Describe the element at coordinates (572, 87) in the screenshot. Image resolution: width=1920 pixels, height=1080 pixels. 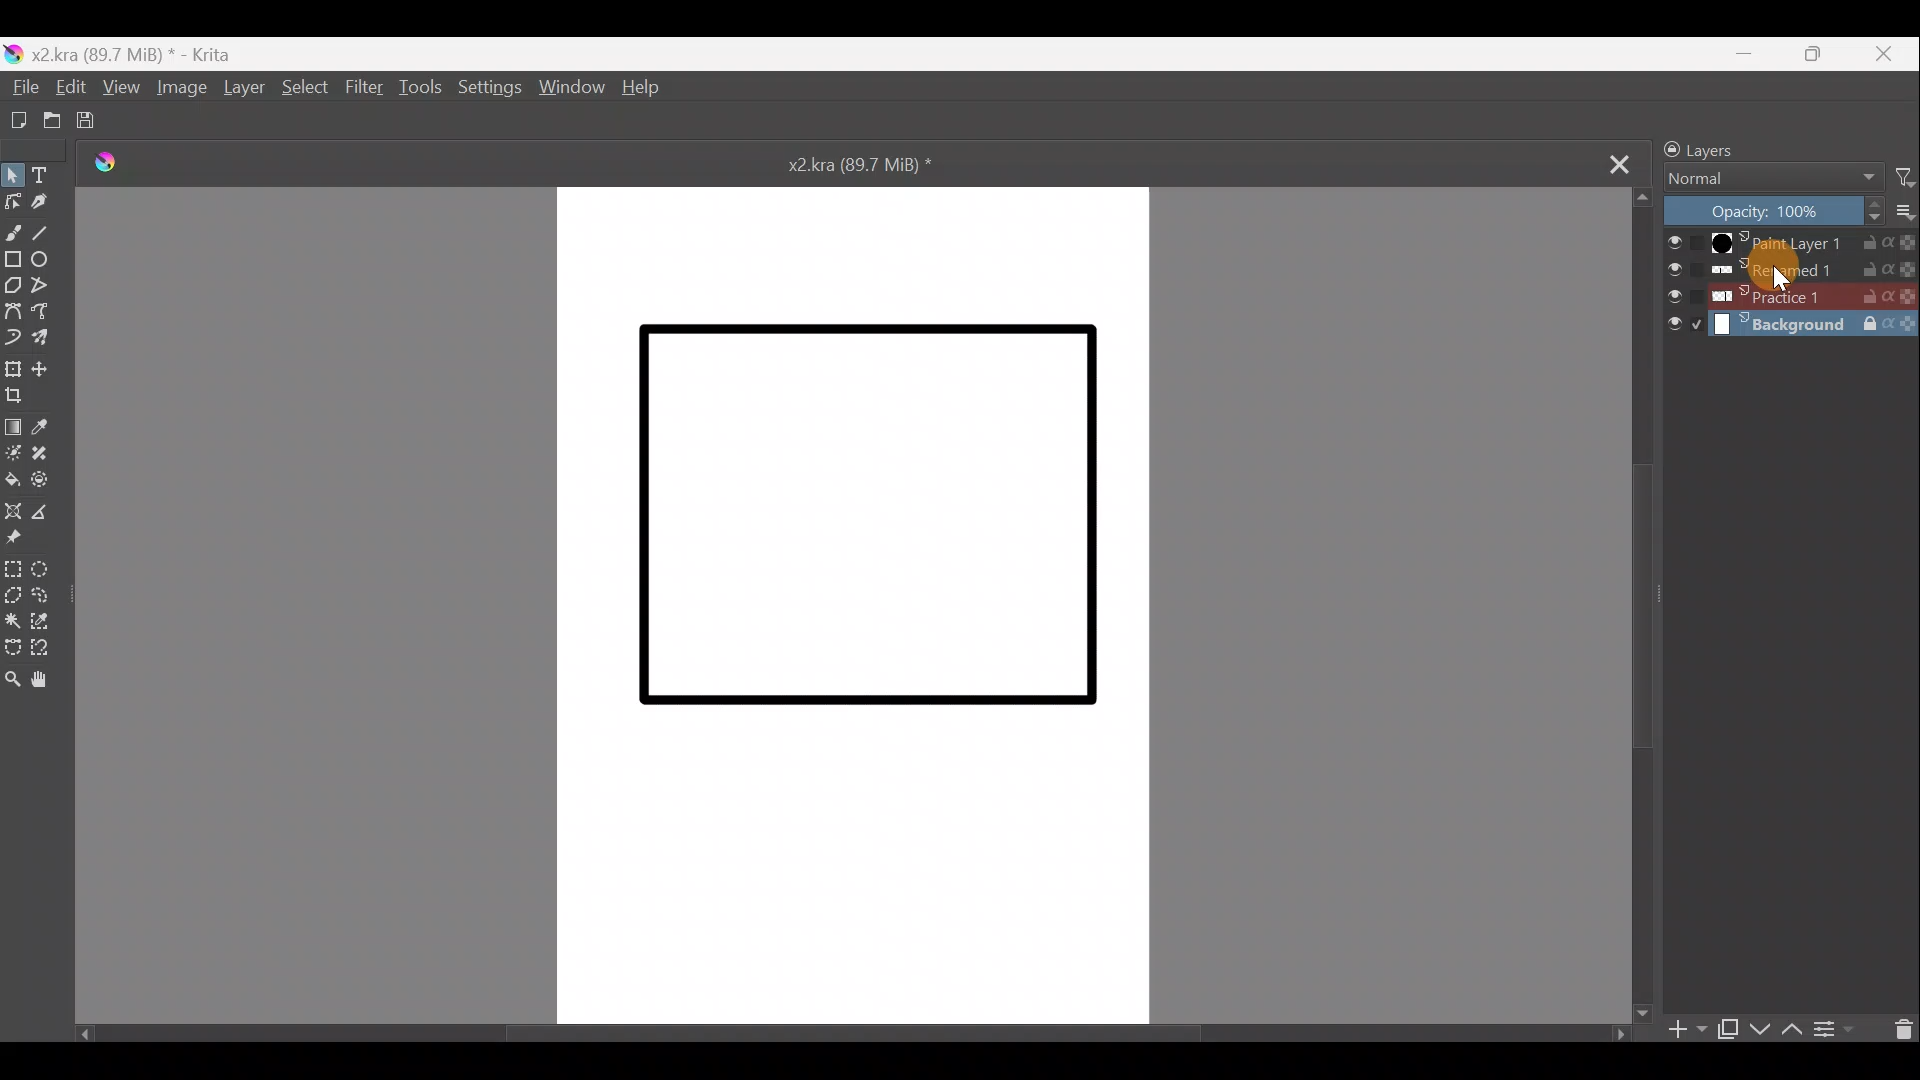
I see `Window` at that location.